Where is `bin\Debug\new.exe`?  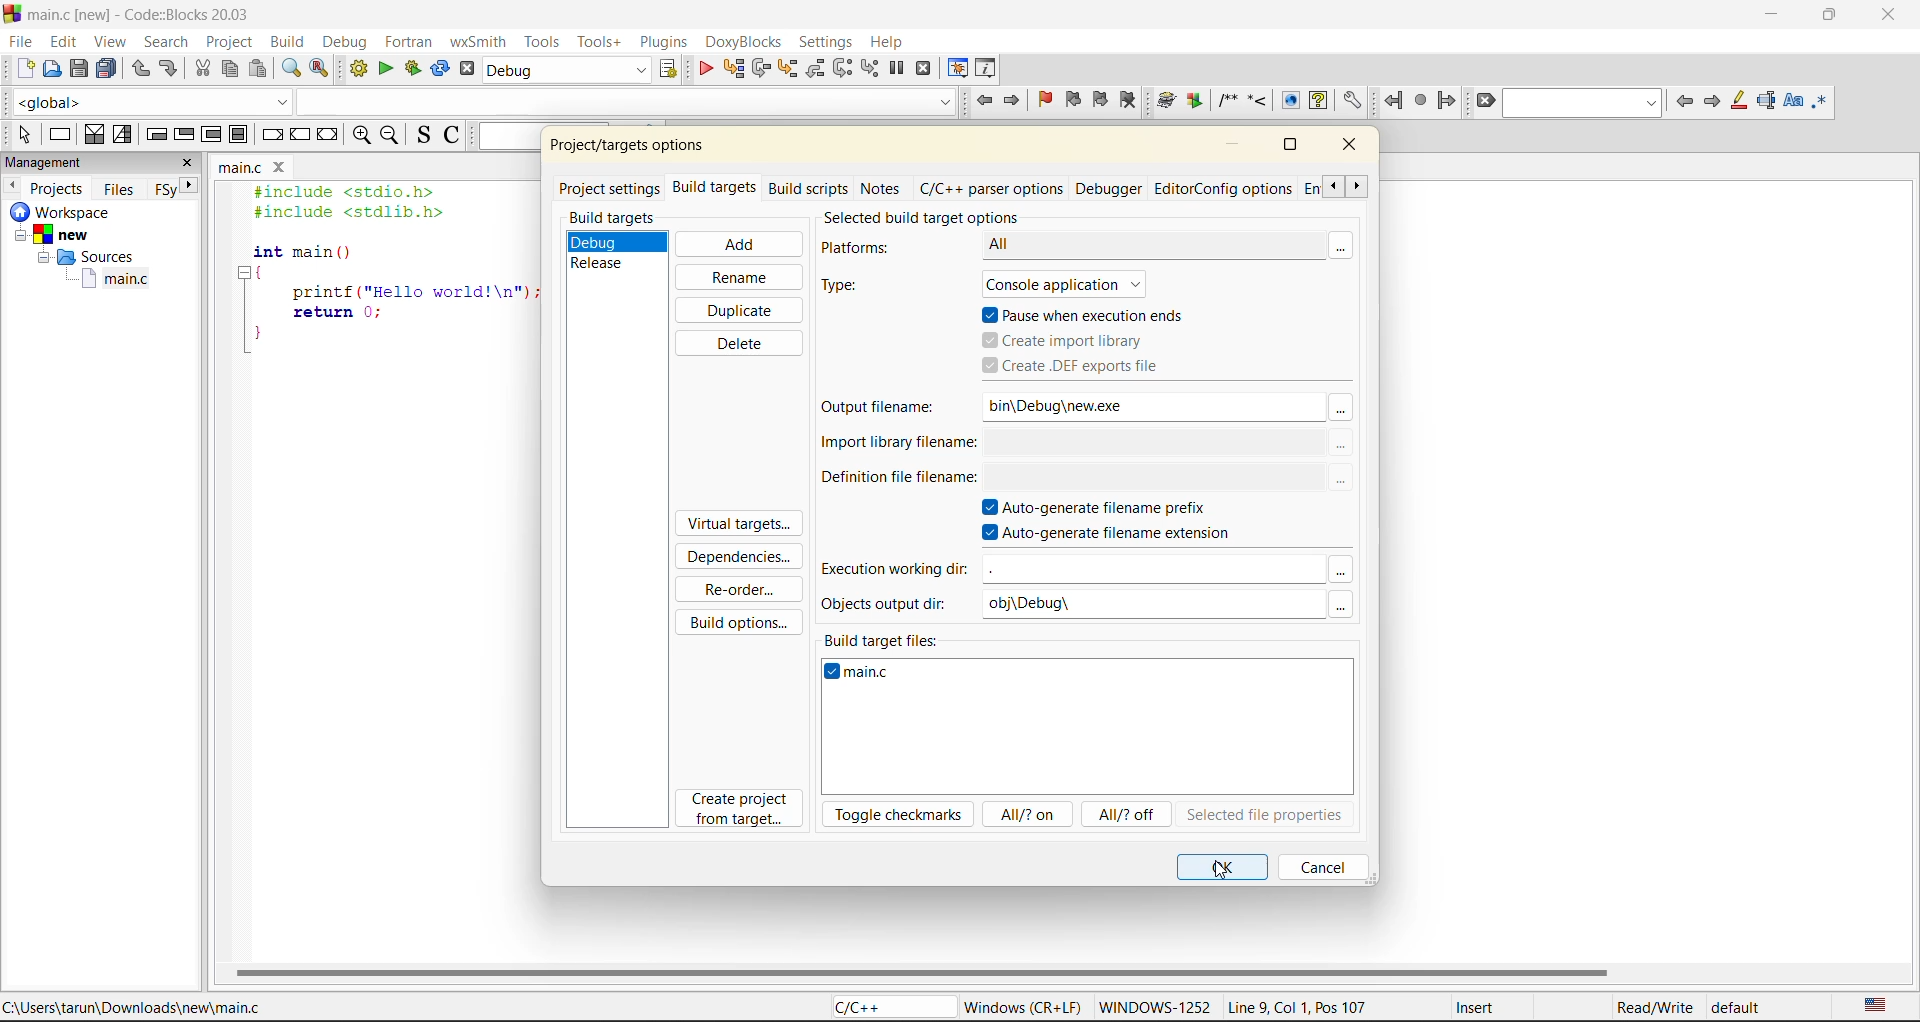
bin\Debug\new.exe is located at coordinates (1134, 405).